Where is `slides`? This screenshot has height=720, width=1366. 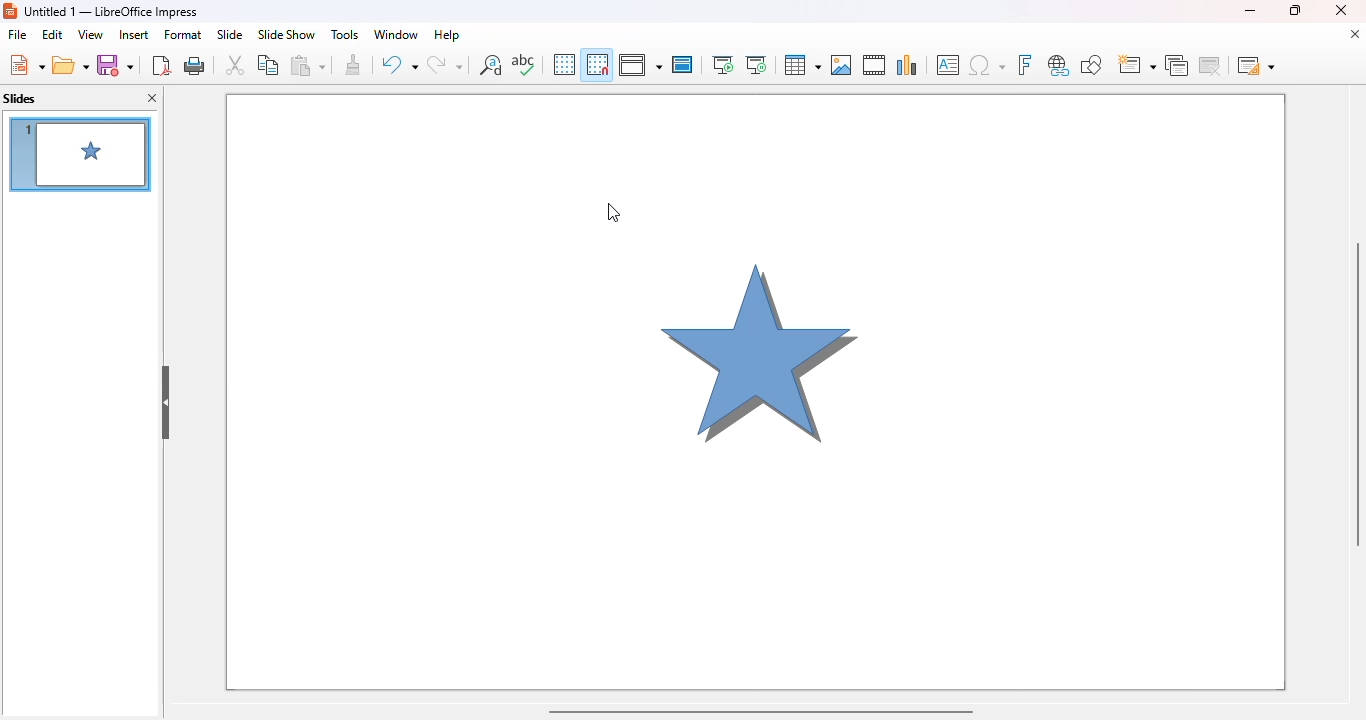 slides is located at coordinates (20, 99).